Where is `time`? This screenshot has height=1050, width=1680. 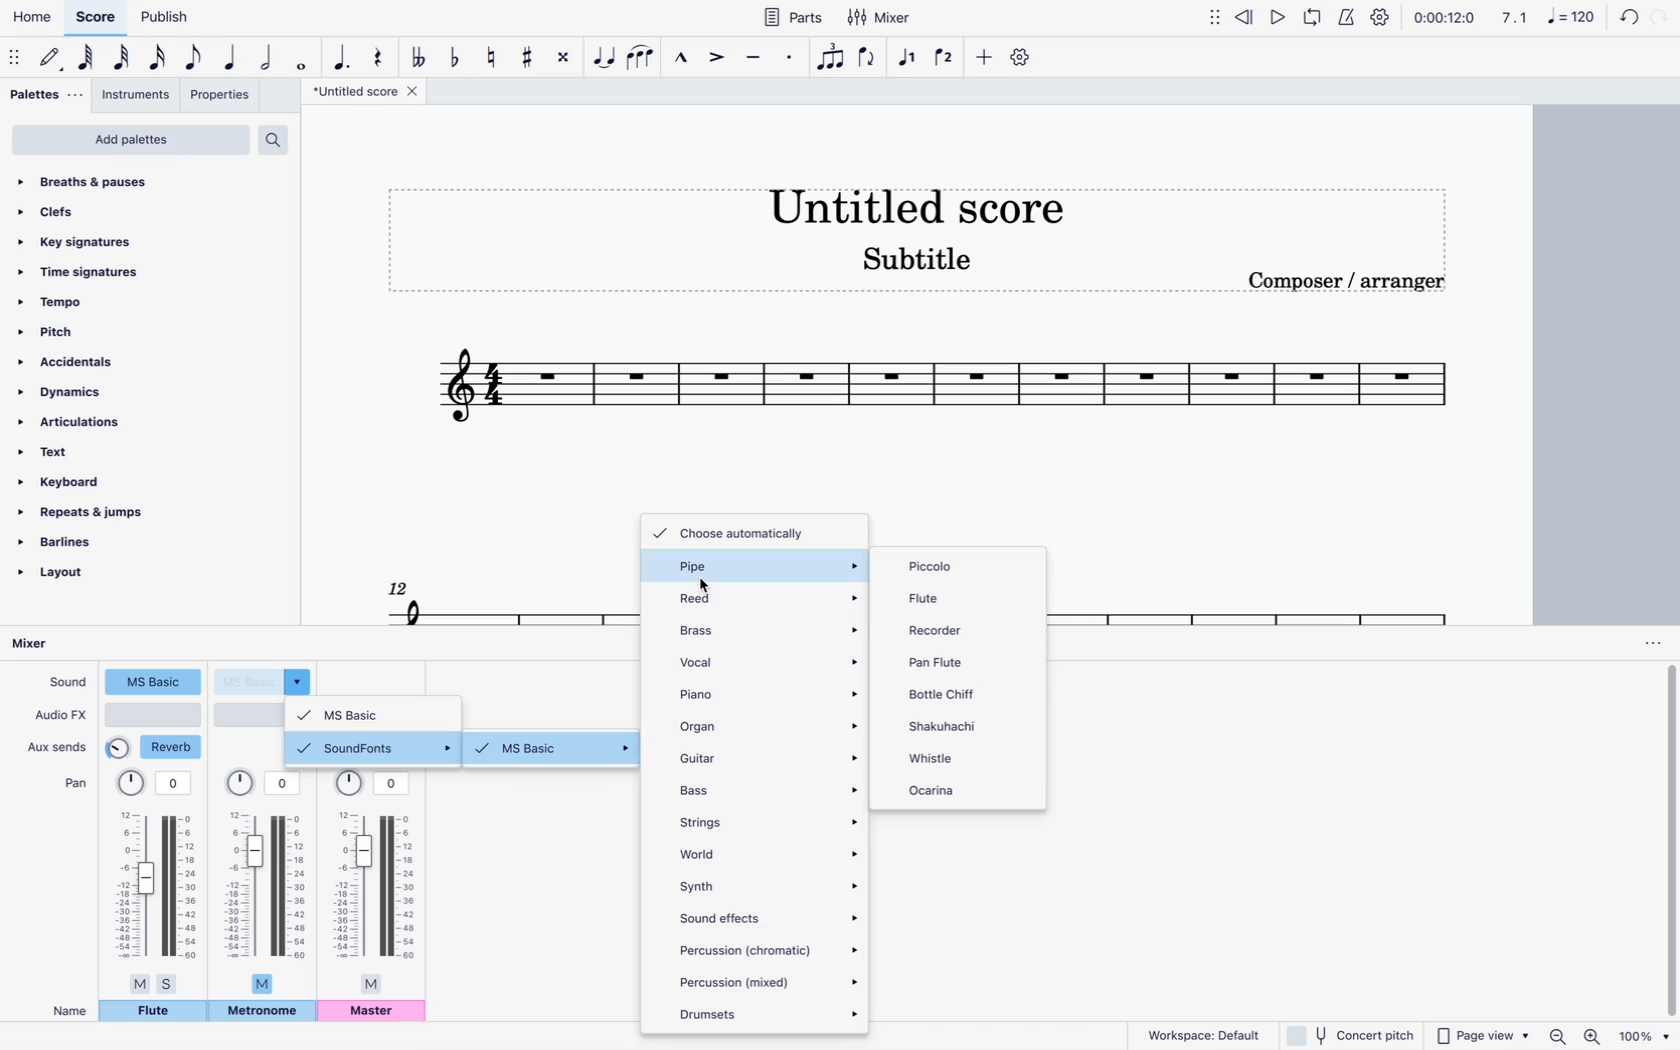 time is located at coordinates (1444, 19).